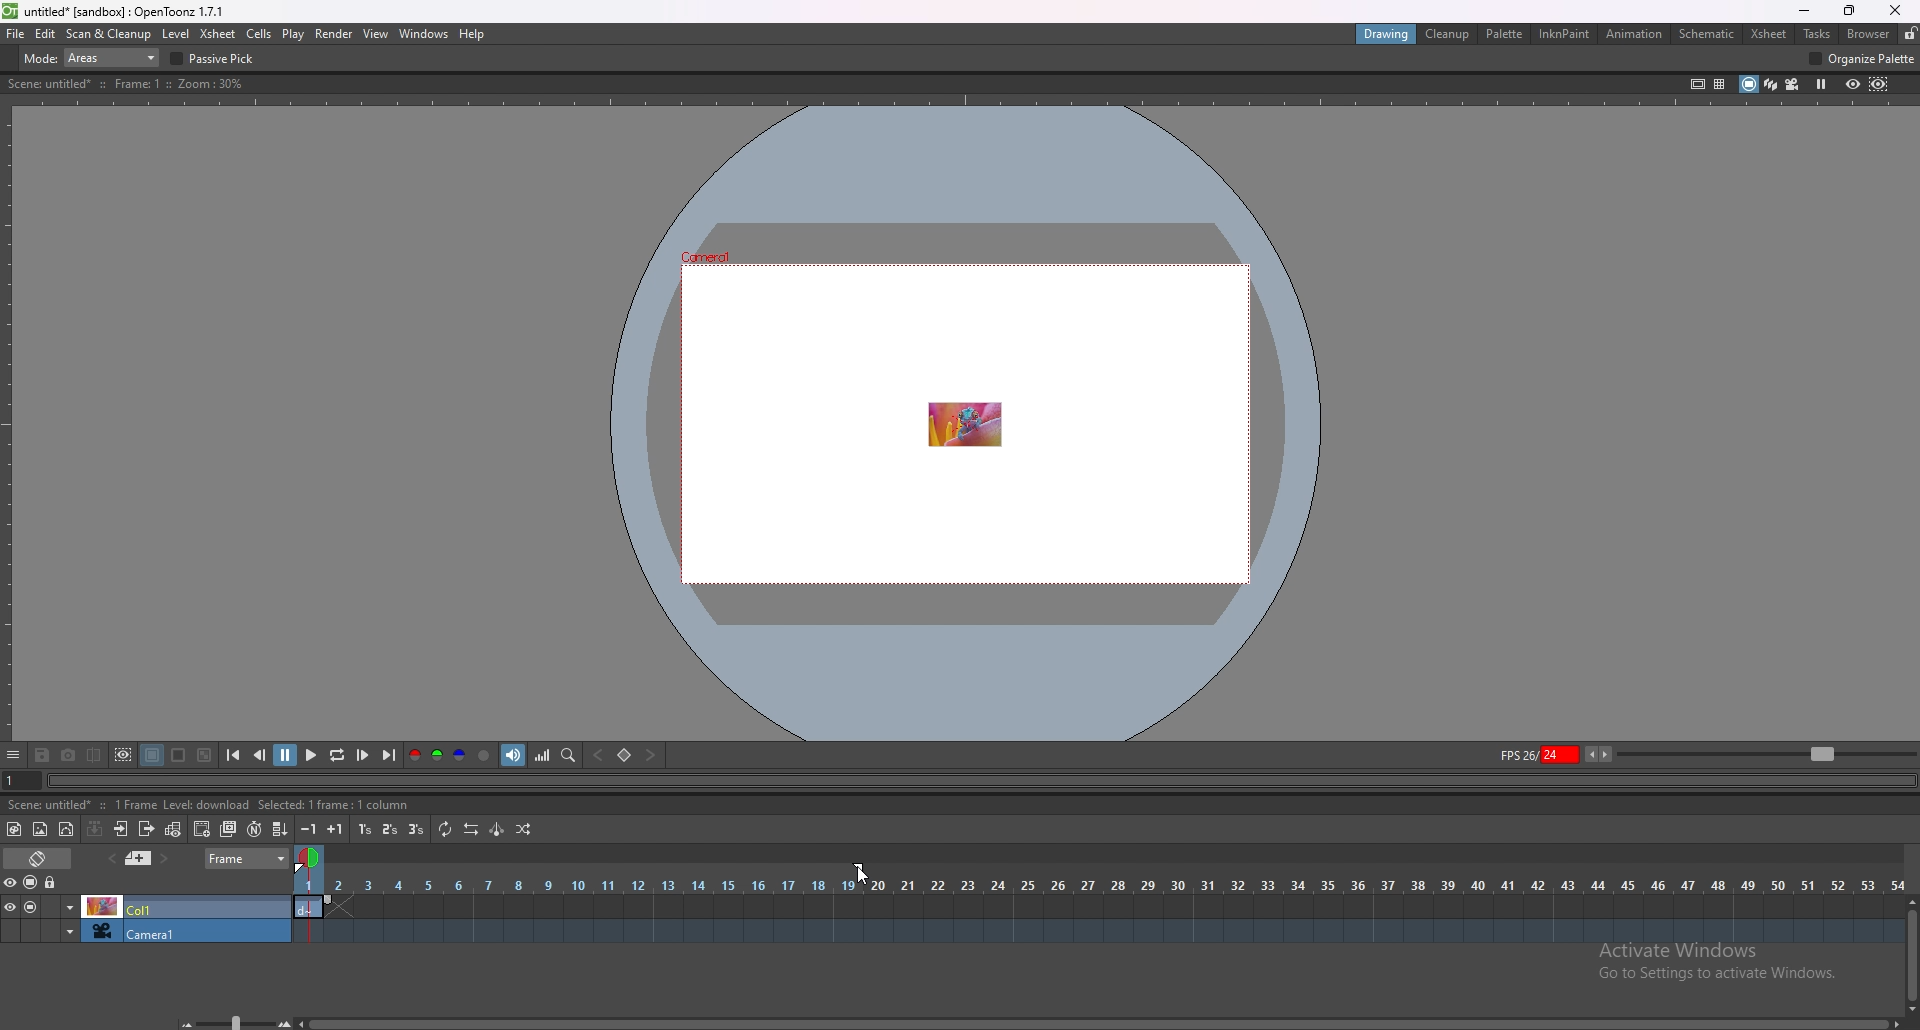 The height and width of the screenshot is (1030, 1920). I want to click on histogram, so click(543, 755).